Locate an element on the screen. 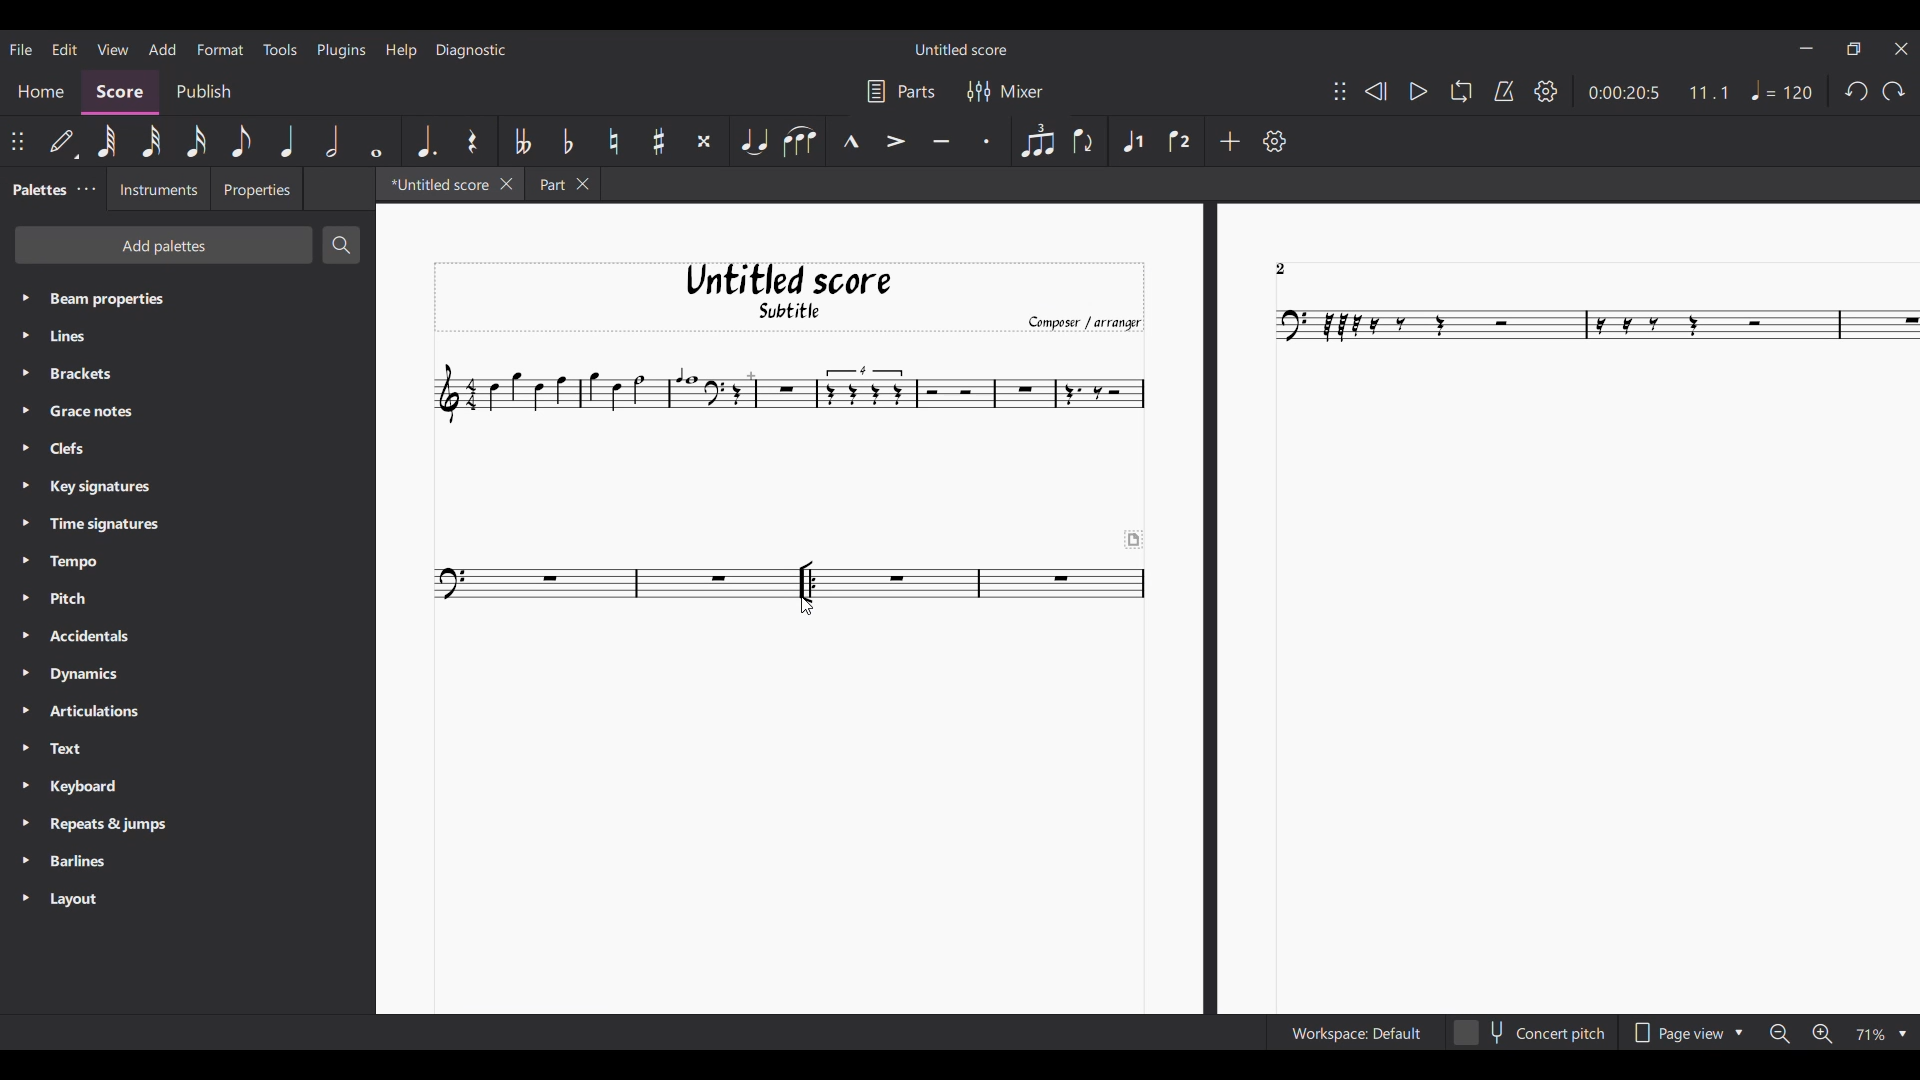 The height and width of the screenshot is (1080, 1920). Half note is located at coordinates (332, 141).